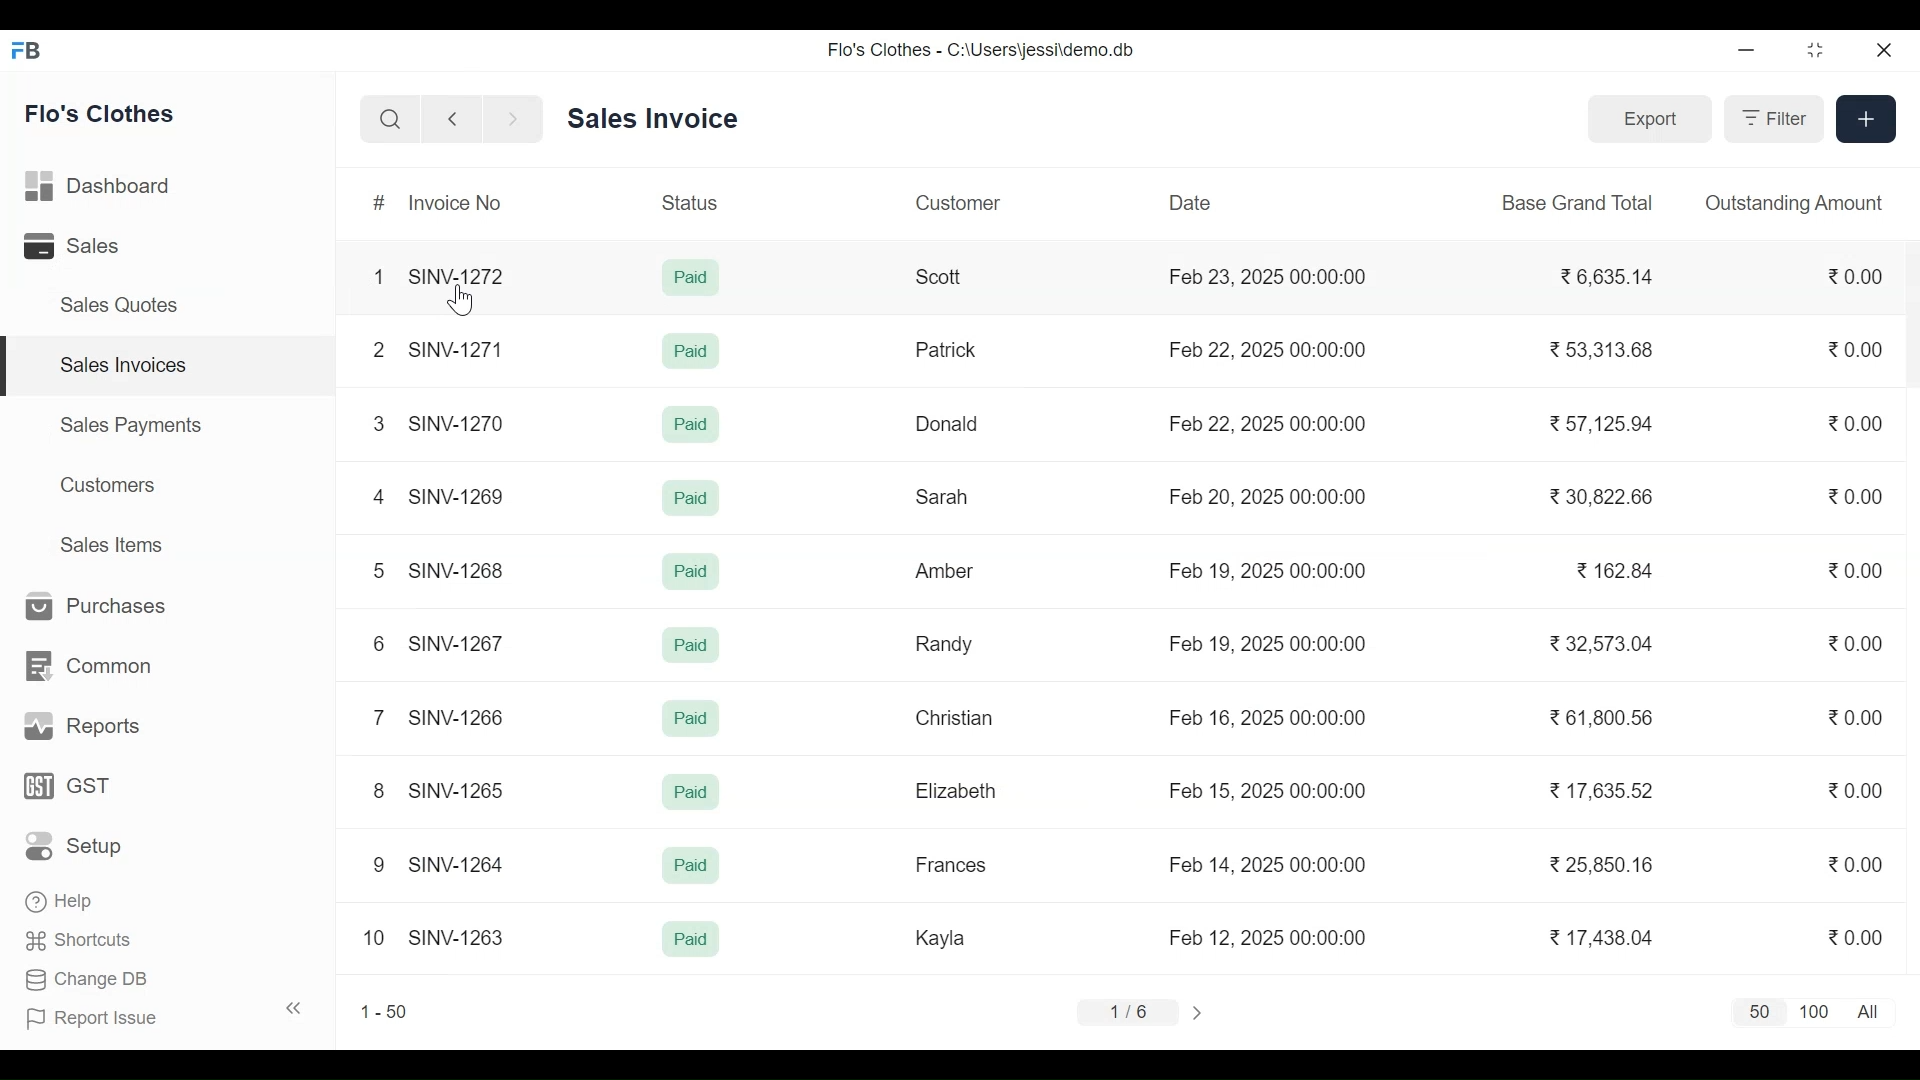 This screenshot has width=1920, height=1080. I want to click on 10, so click(375, 934).